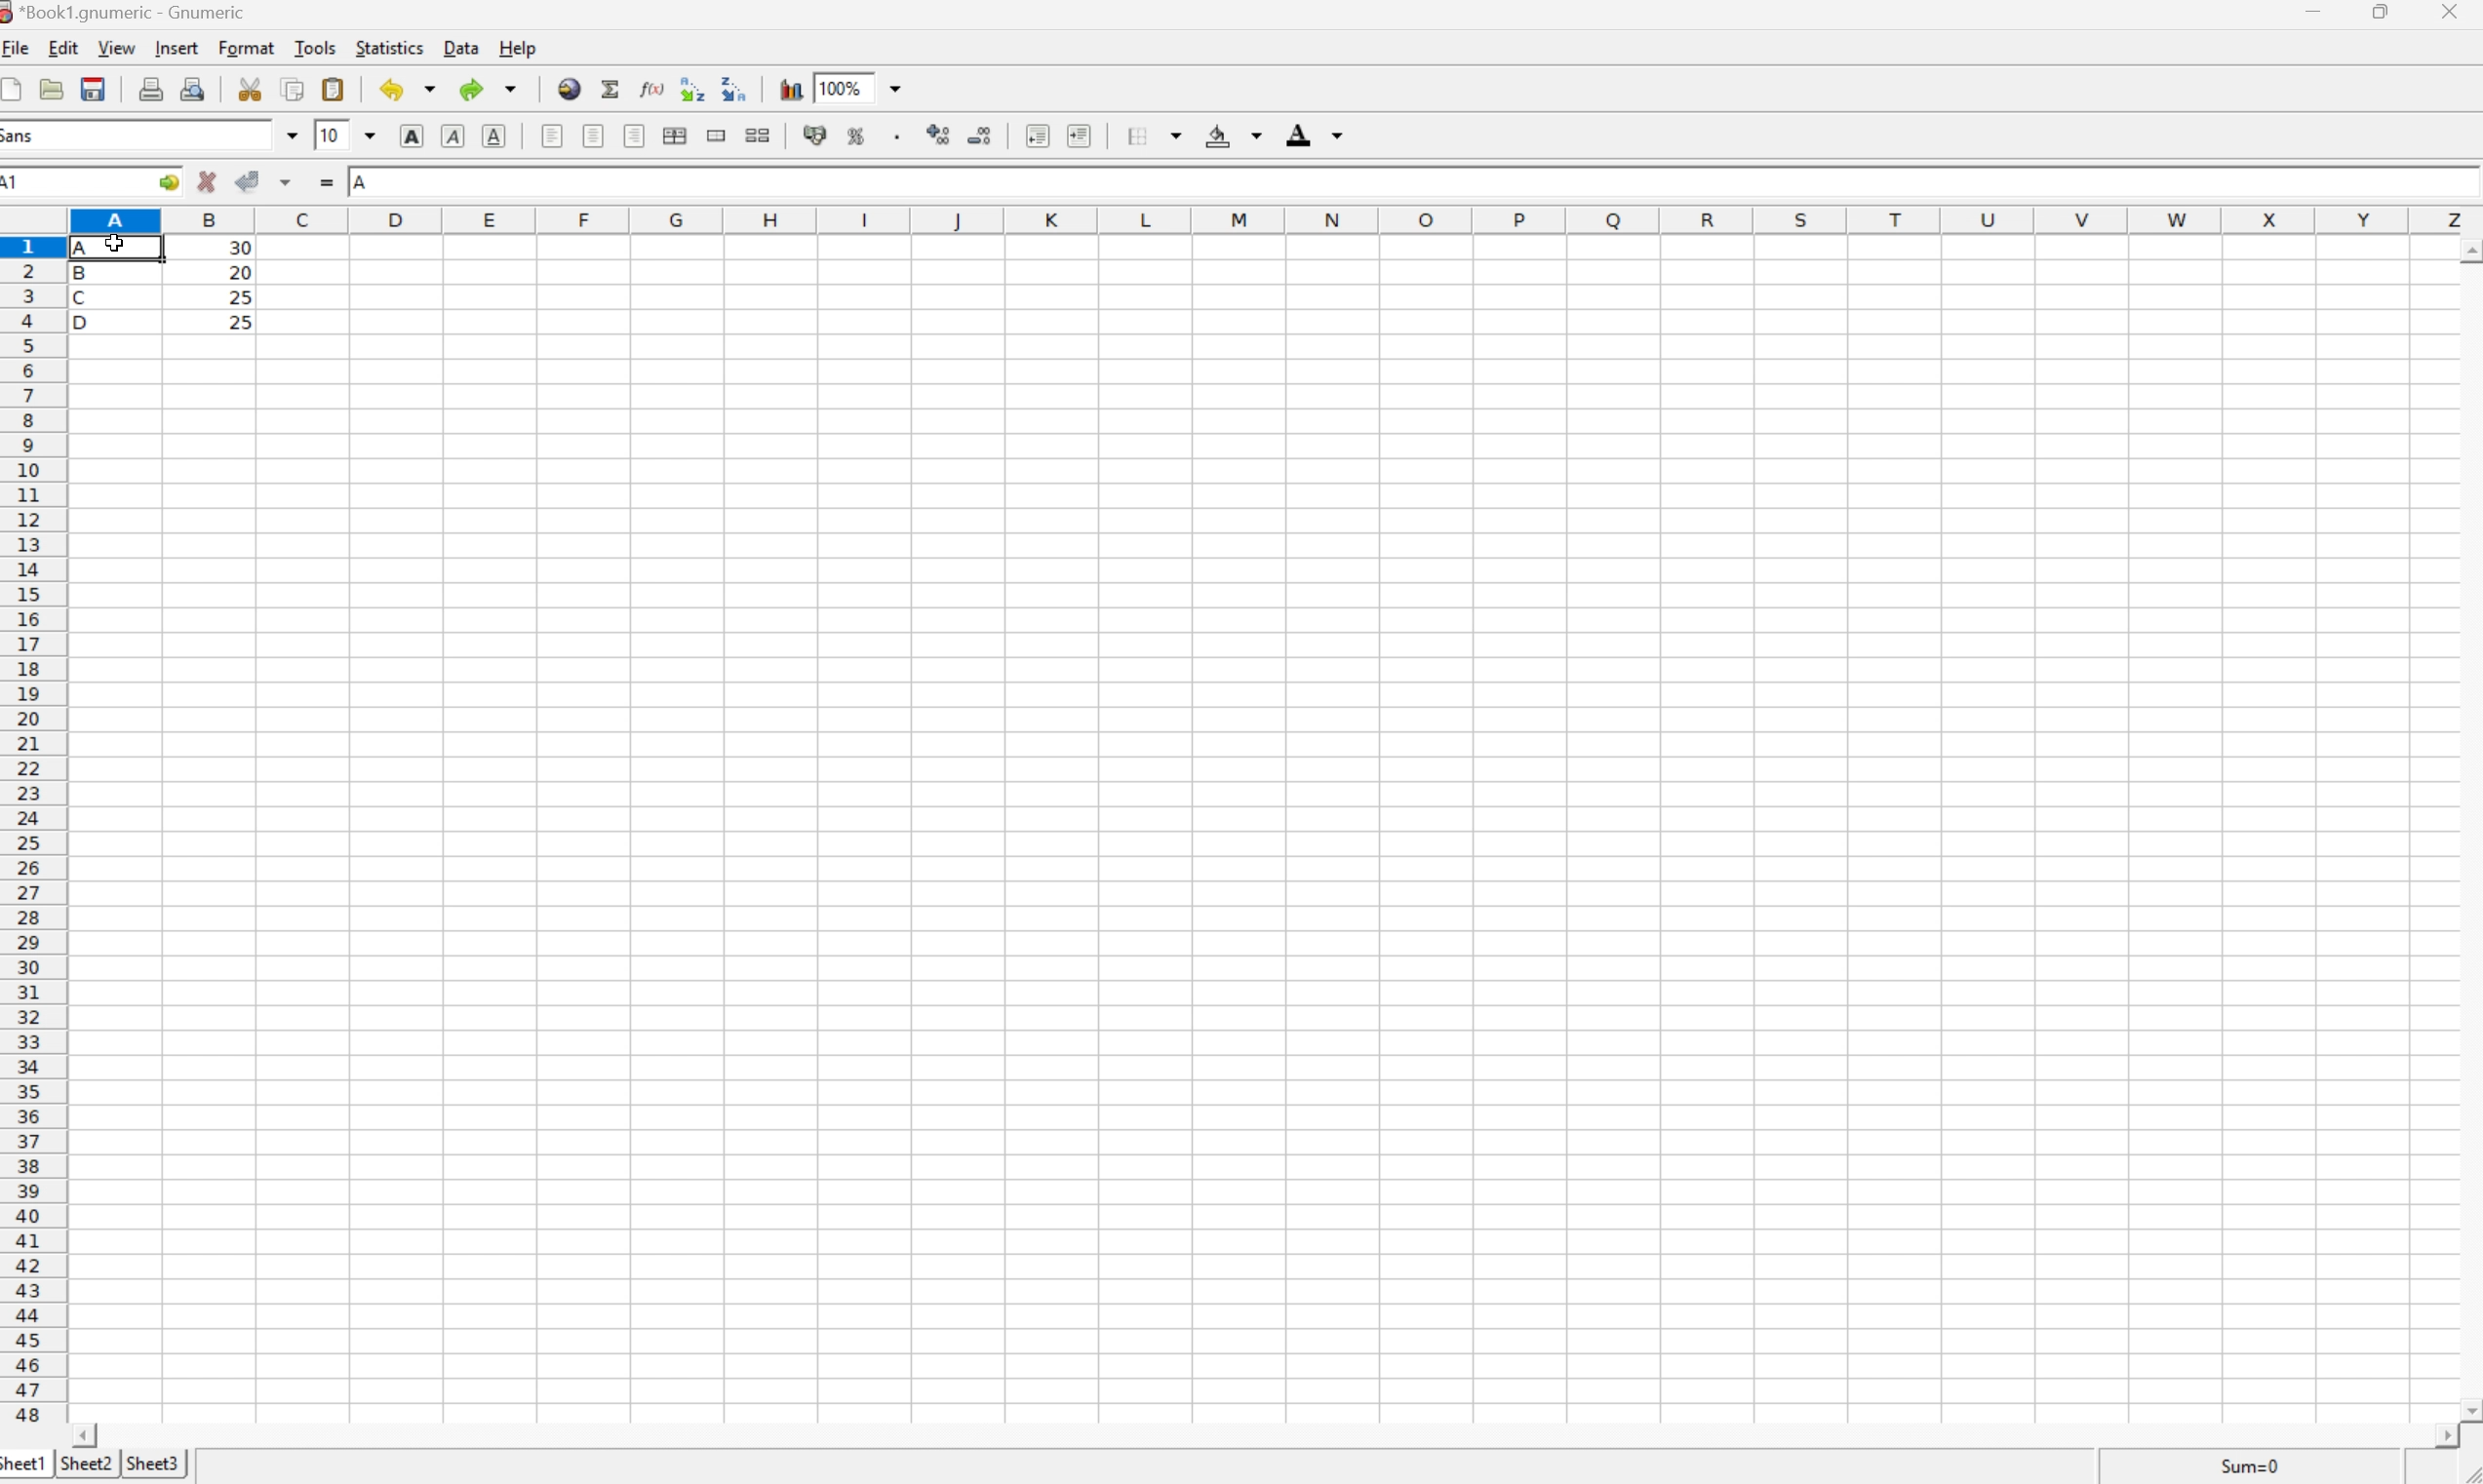  I want to click on Insert a hyperlink, so click(570, 89).